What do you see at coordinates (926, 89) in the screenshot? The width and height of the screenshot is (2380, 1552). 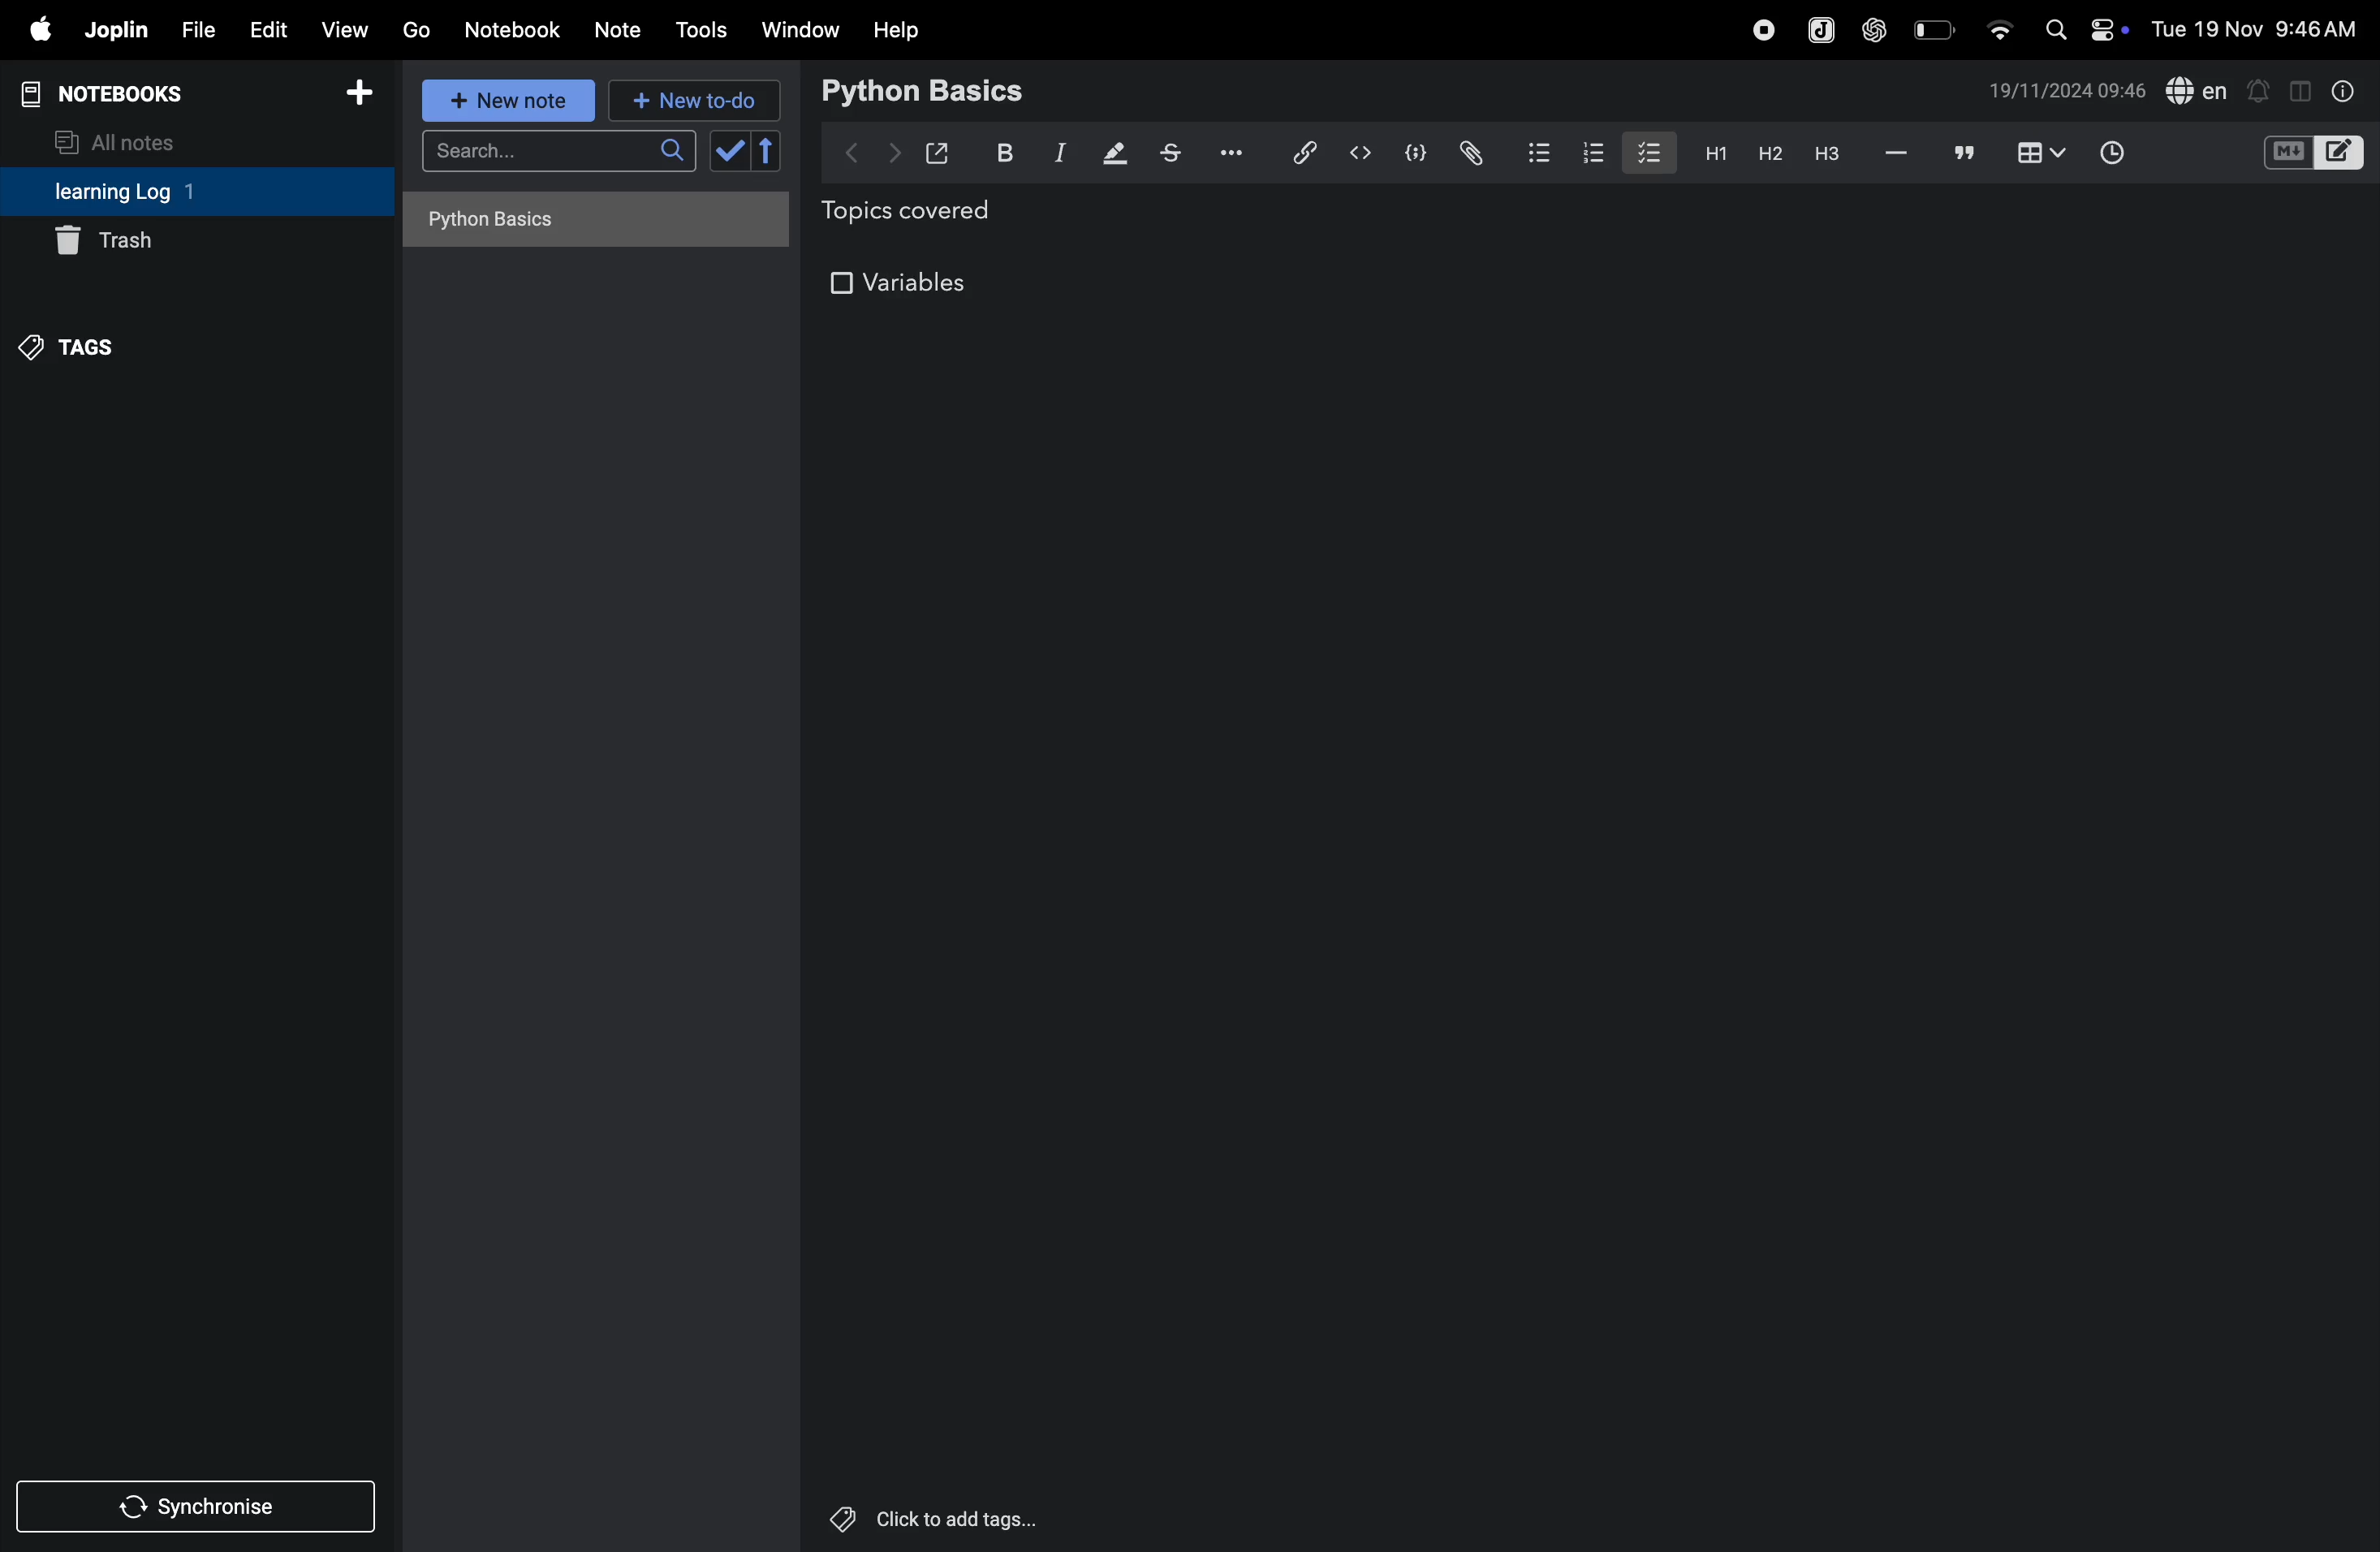 I see `python basic` at bounding box center [926, 89].